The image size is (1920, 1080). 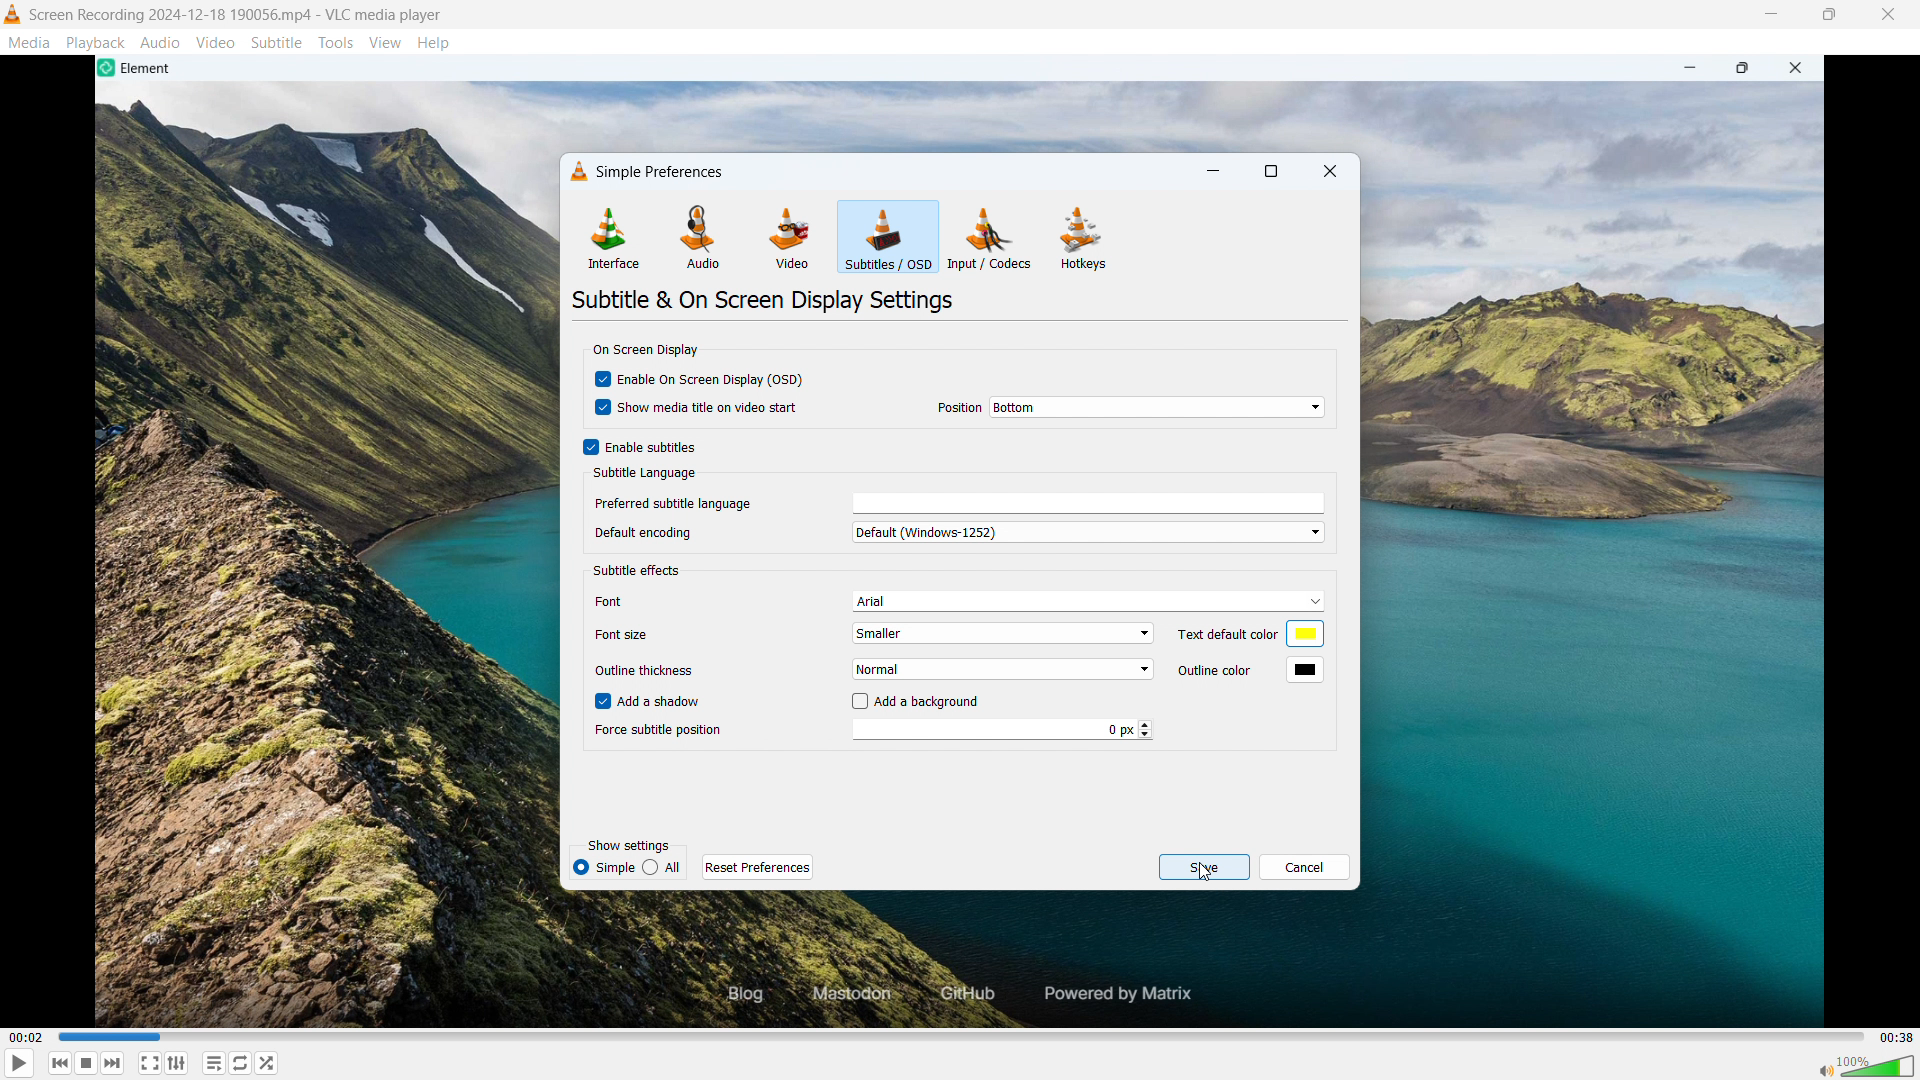 What do you see at coordinates (161, 42) in the screenshot?
I see `Audio ` at bounding box center [161, 42].